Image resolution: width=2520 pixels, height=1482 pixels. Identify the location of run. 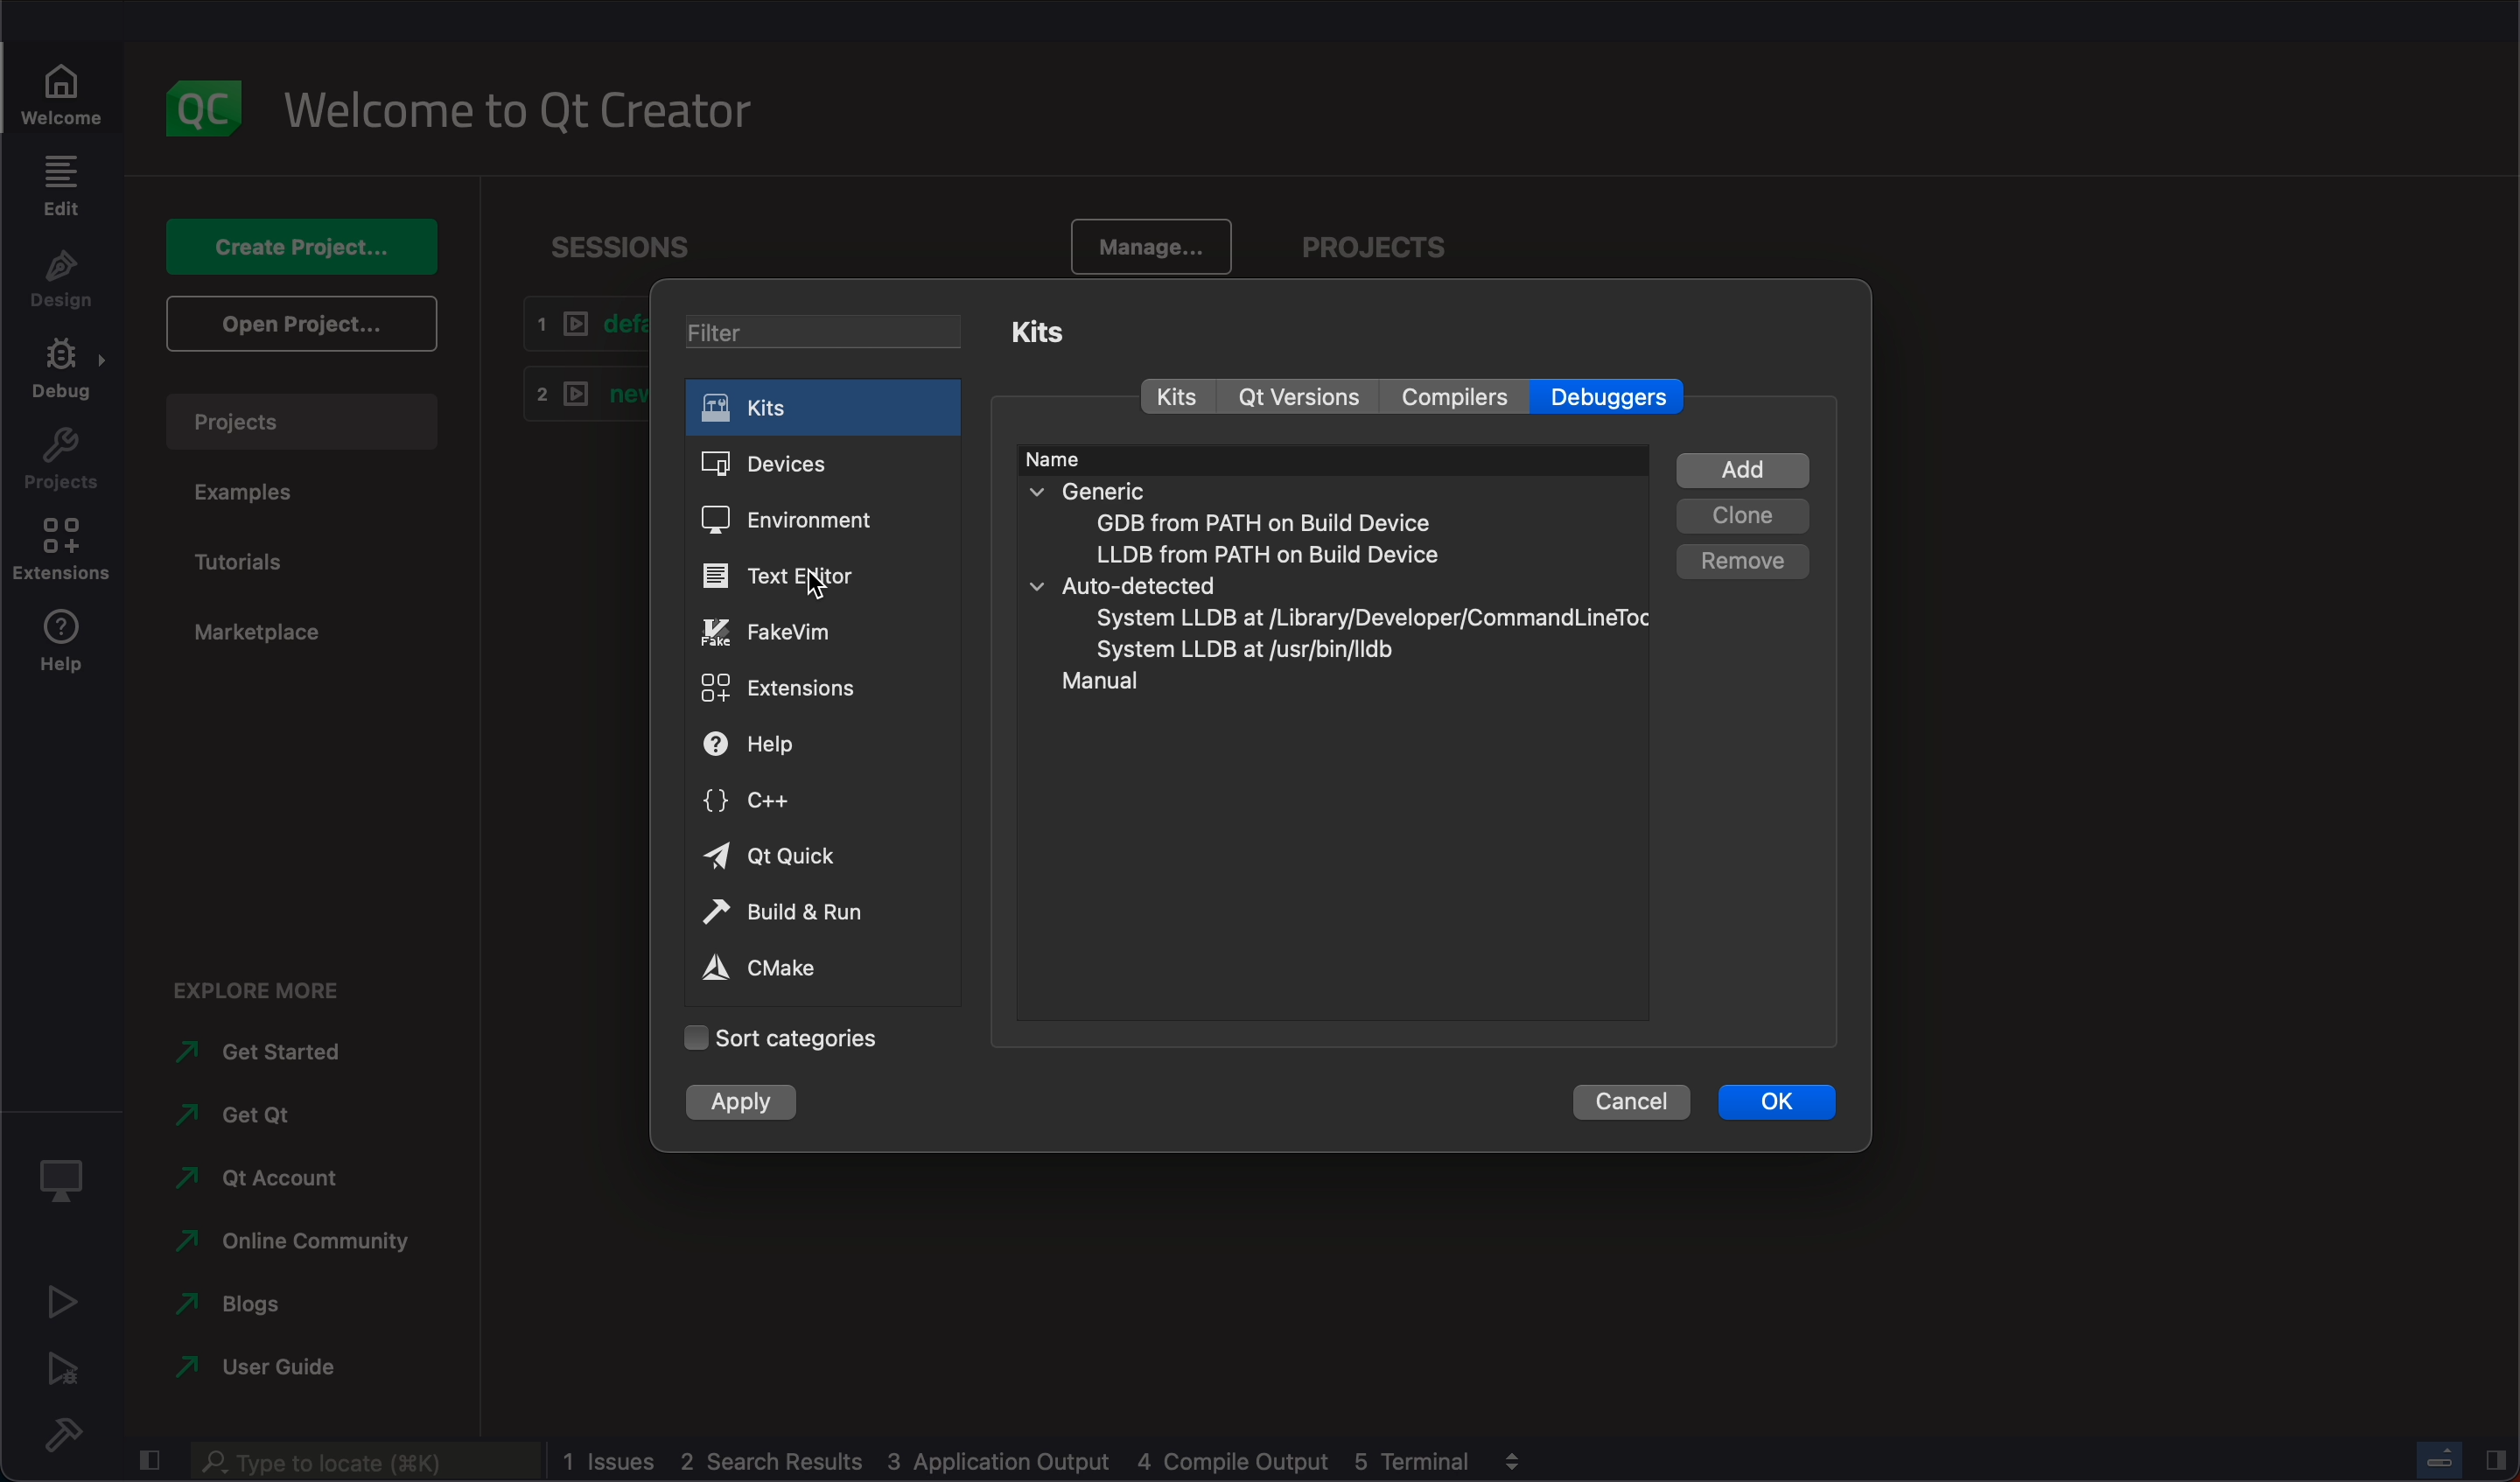
(57, 1305).